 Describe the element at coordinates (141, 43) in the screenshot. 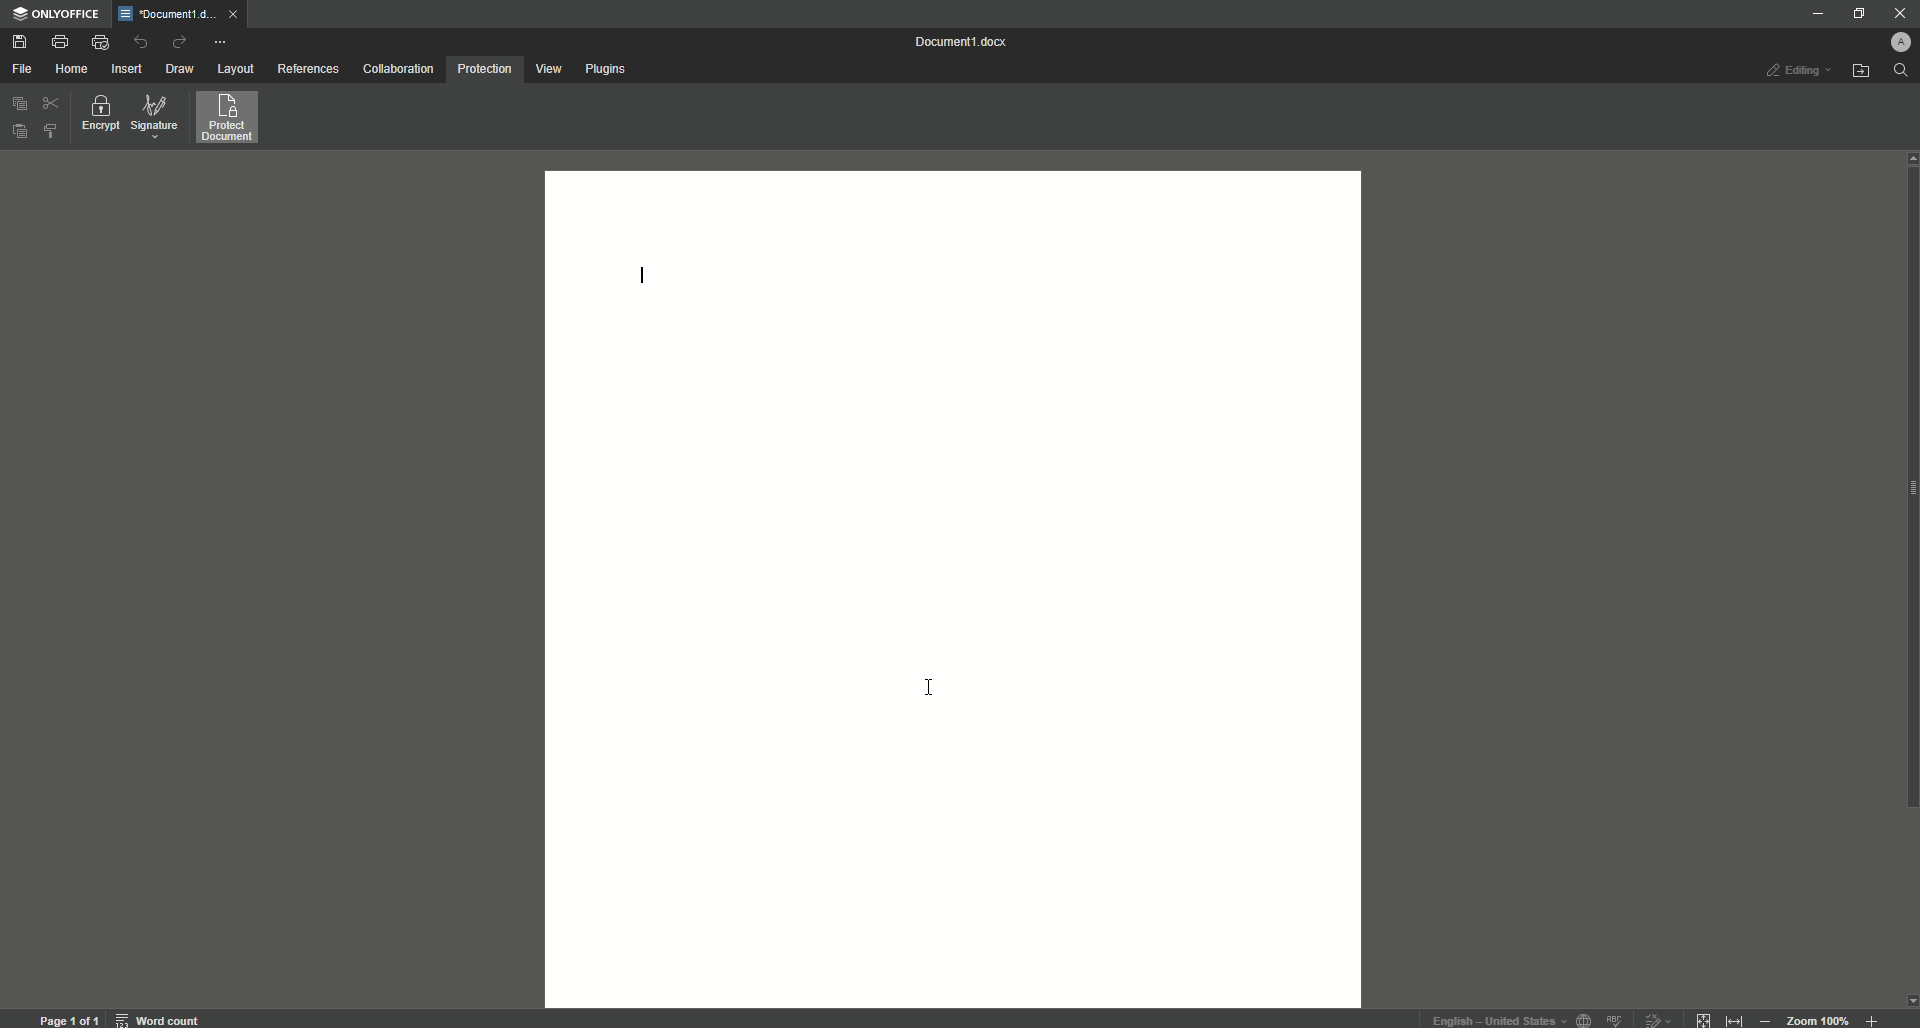

I see `Undo` at that location.